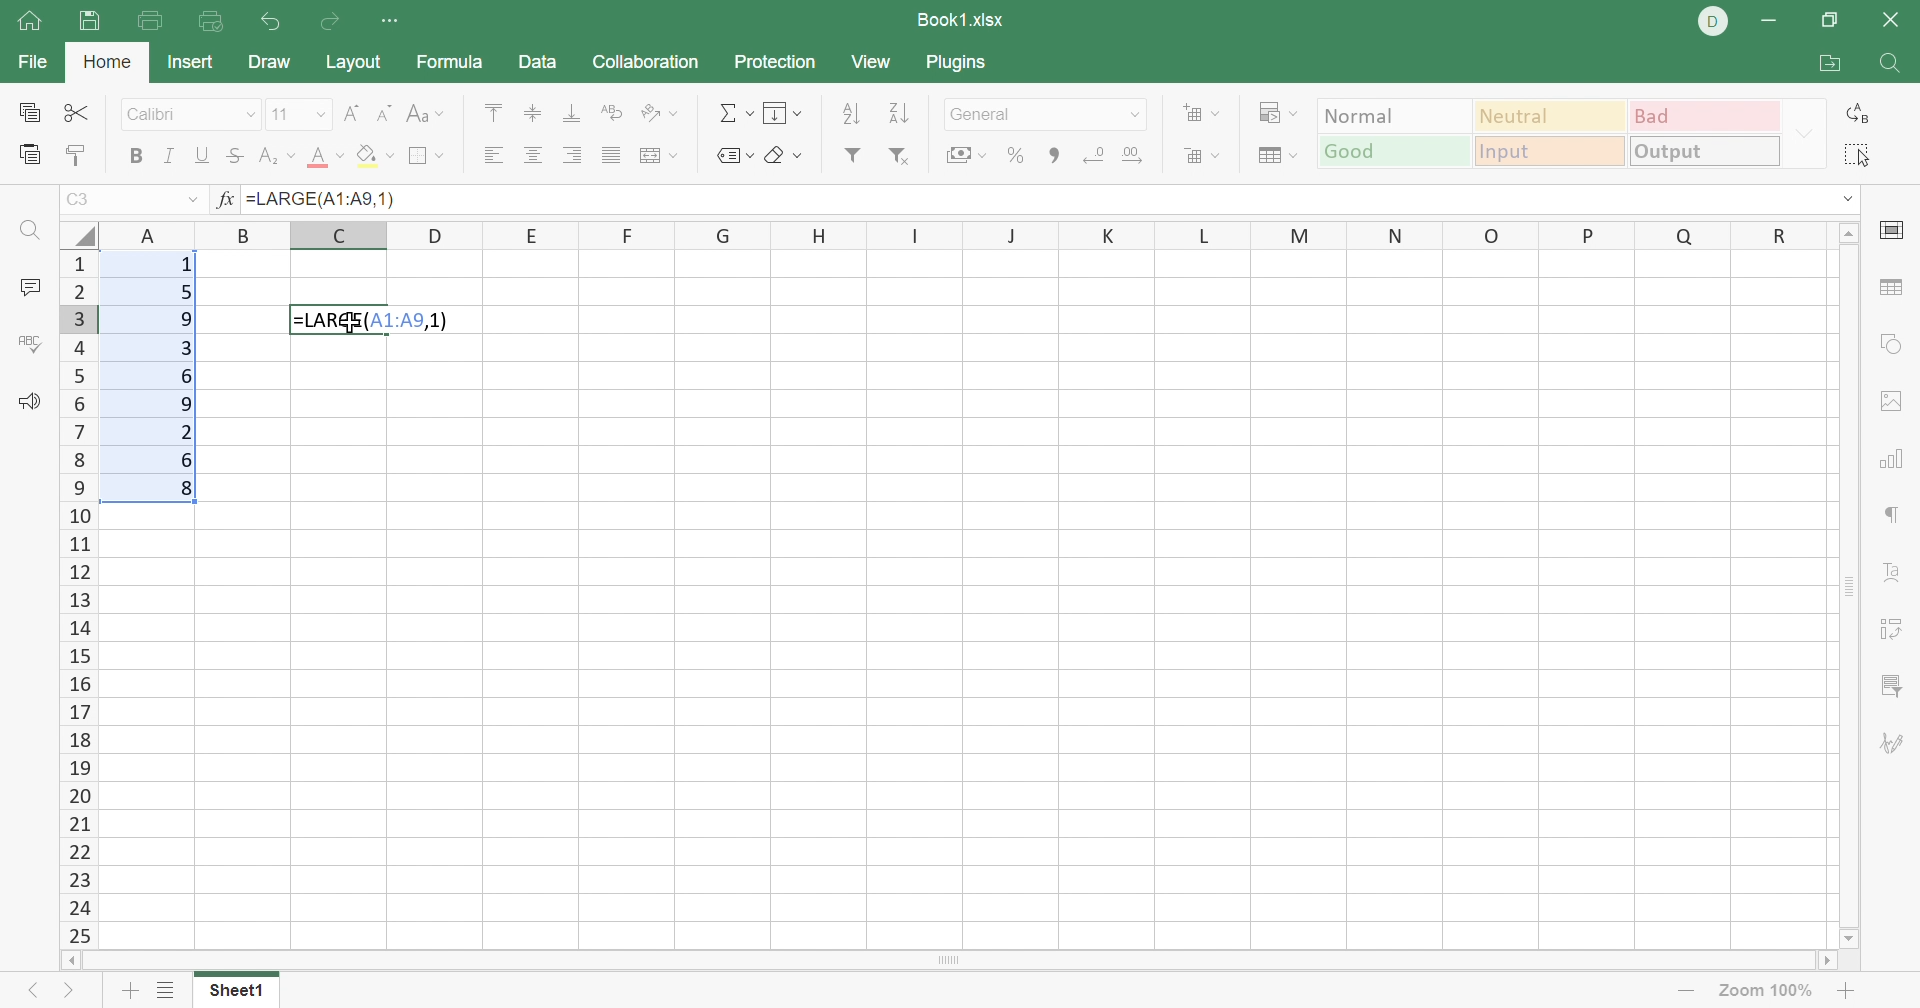 Image resolution: width=1920 pixels, height=1008 pixels. I want to click on View, so click(873, 65).